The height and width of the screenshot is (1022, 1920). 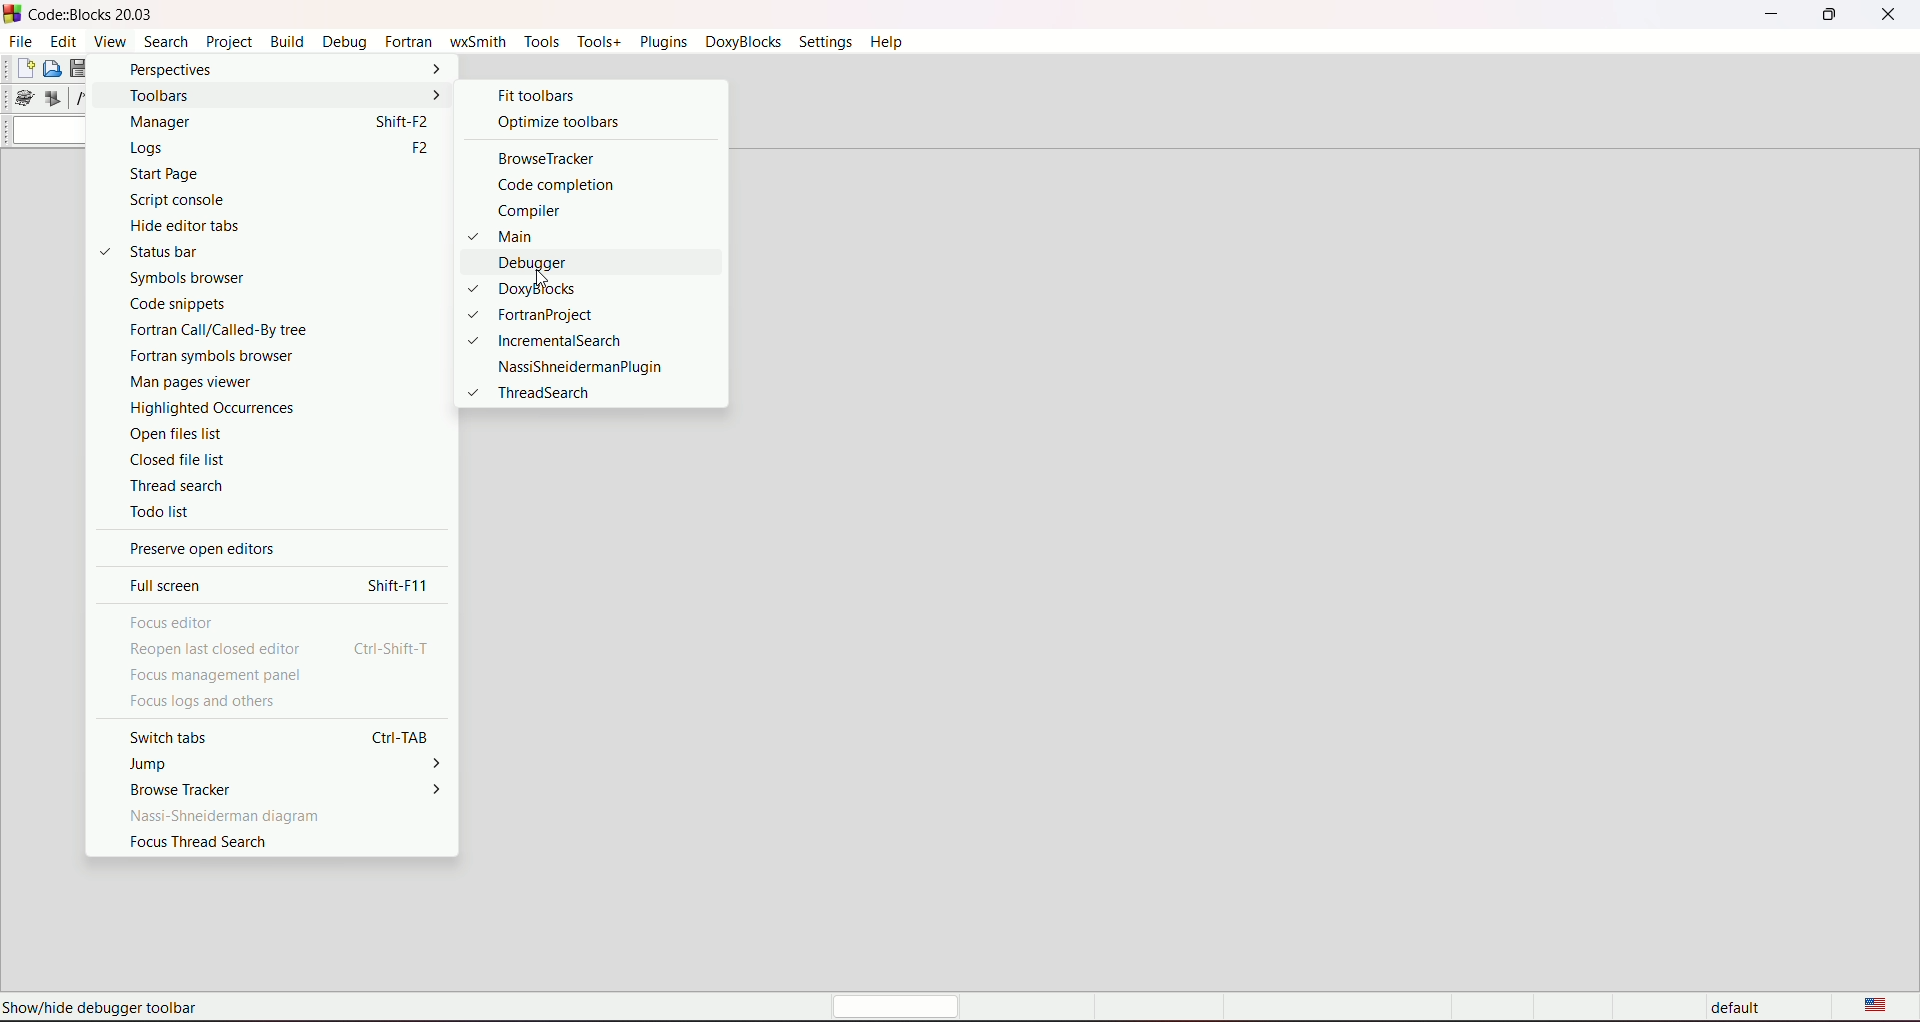 I want to click on arrow, so click(x=439, y=766).